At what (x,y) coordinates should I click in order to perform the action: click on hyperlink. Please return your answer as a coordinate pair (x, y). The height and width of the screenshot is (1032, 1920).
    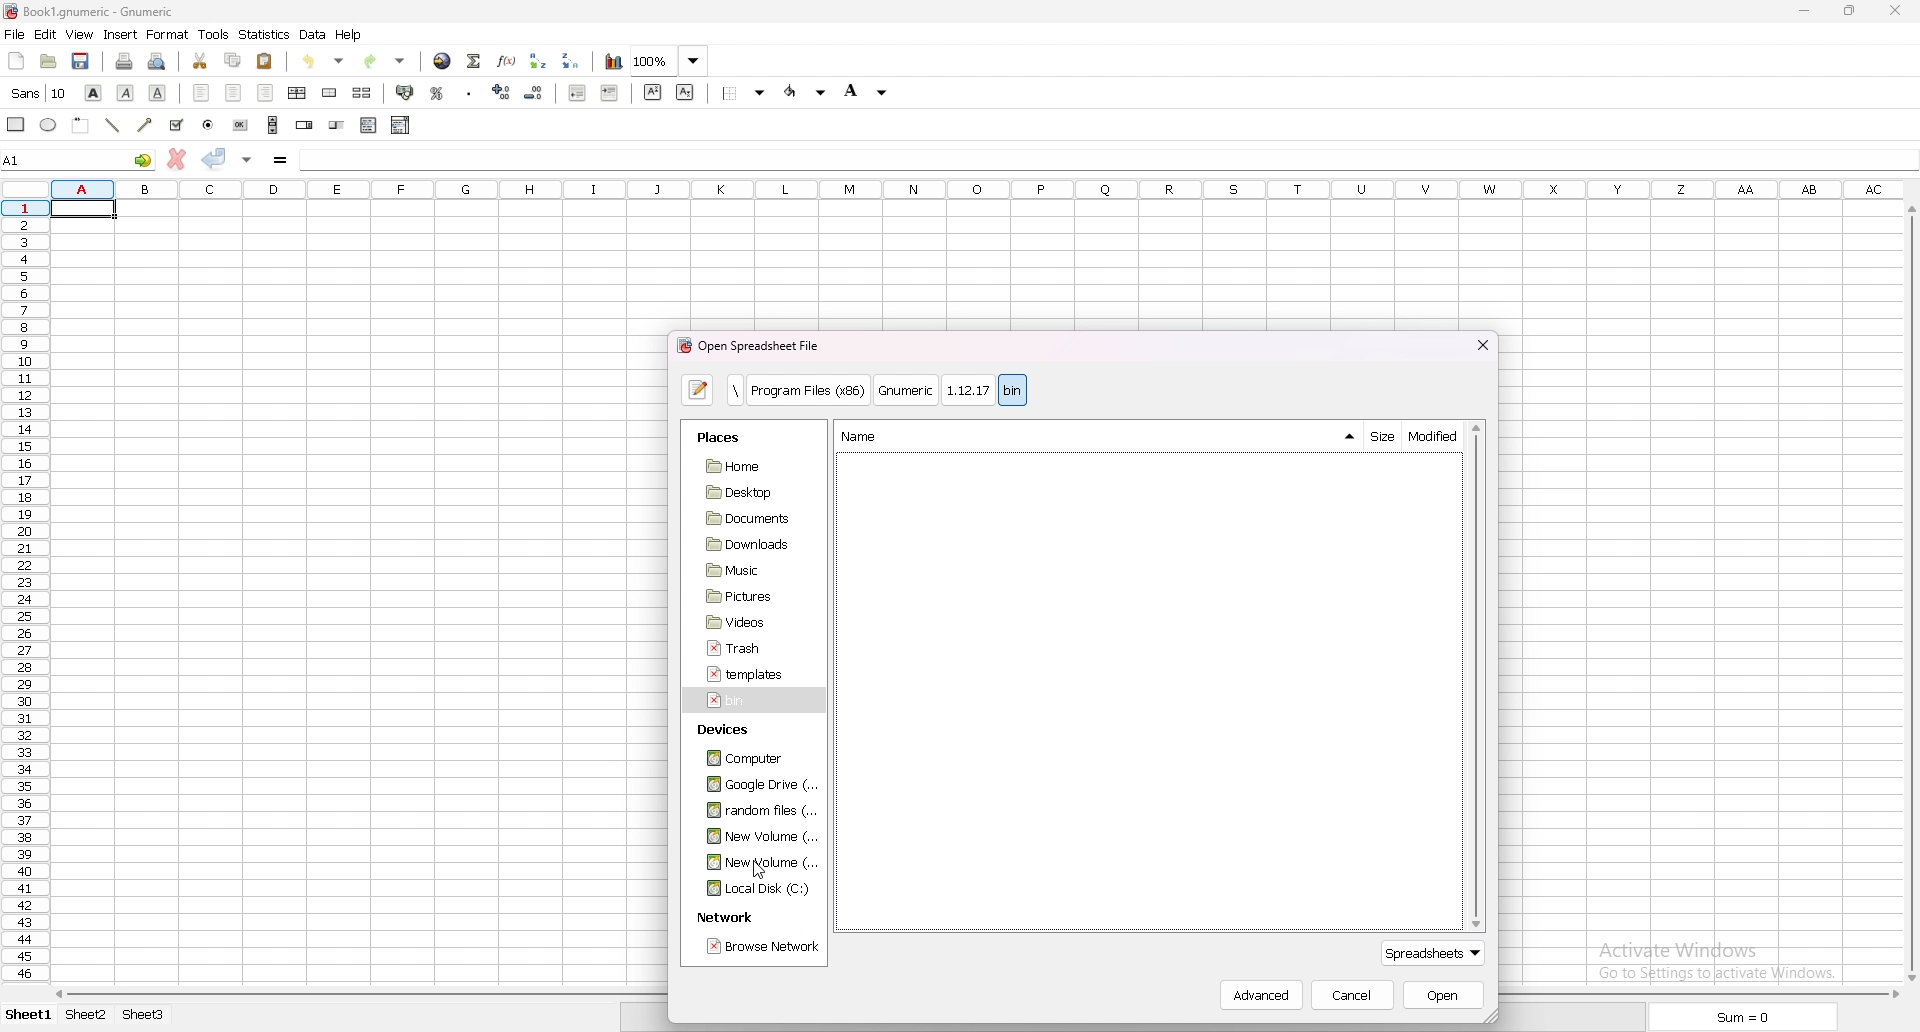
    Looking at the image, I should click on (441, 61).